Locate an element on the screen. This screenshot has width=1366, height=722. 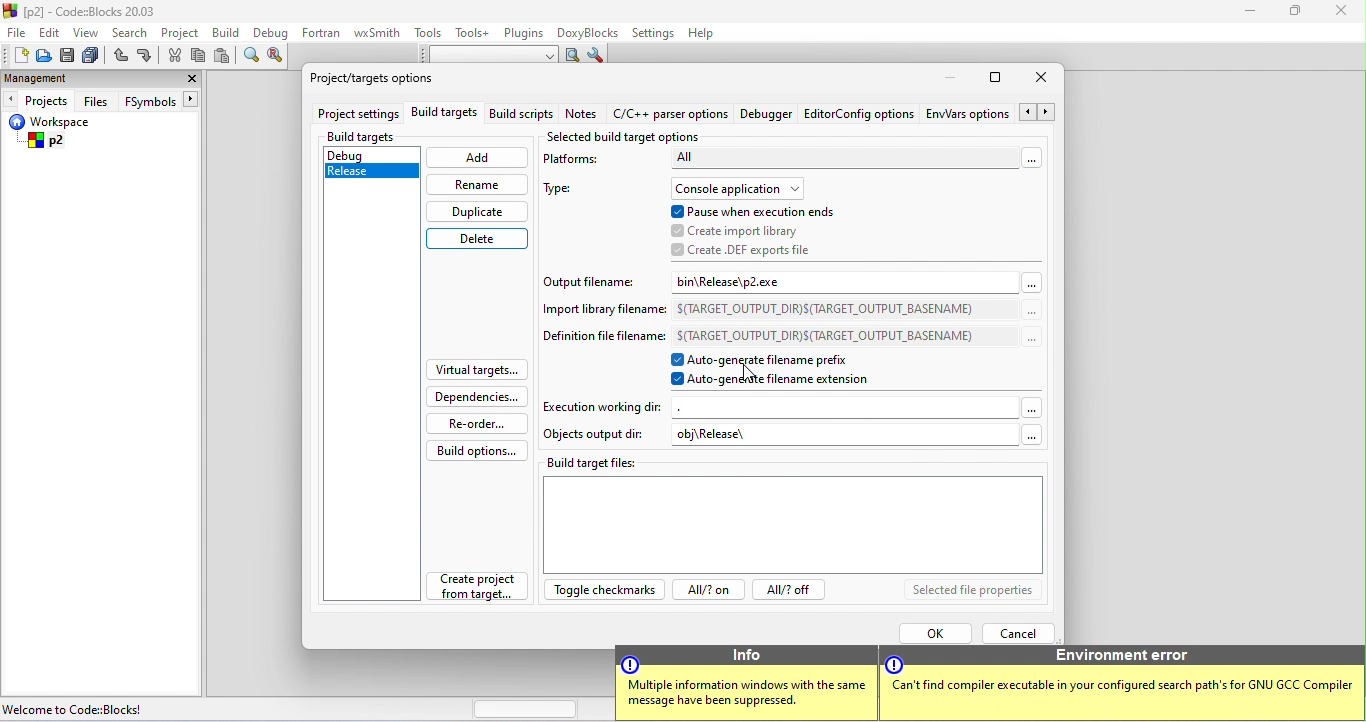
execution working dir is located at coordinates (793, 407).